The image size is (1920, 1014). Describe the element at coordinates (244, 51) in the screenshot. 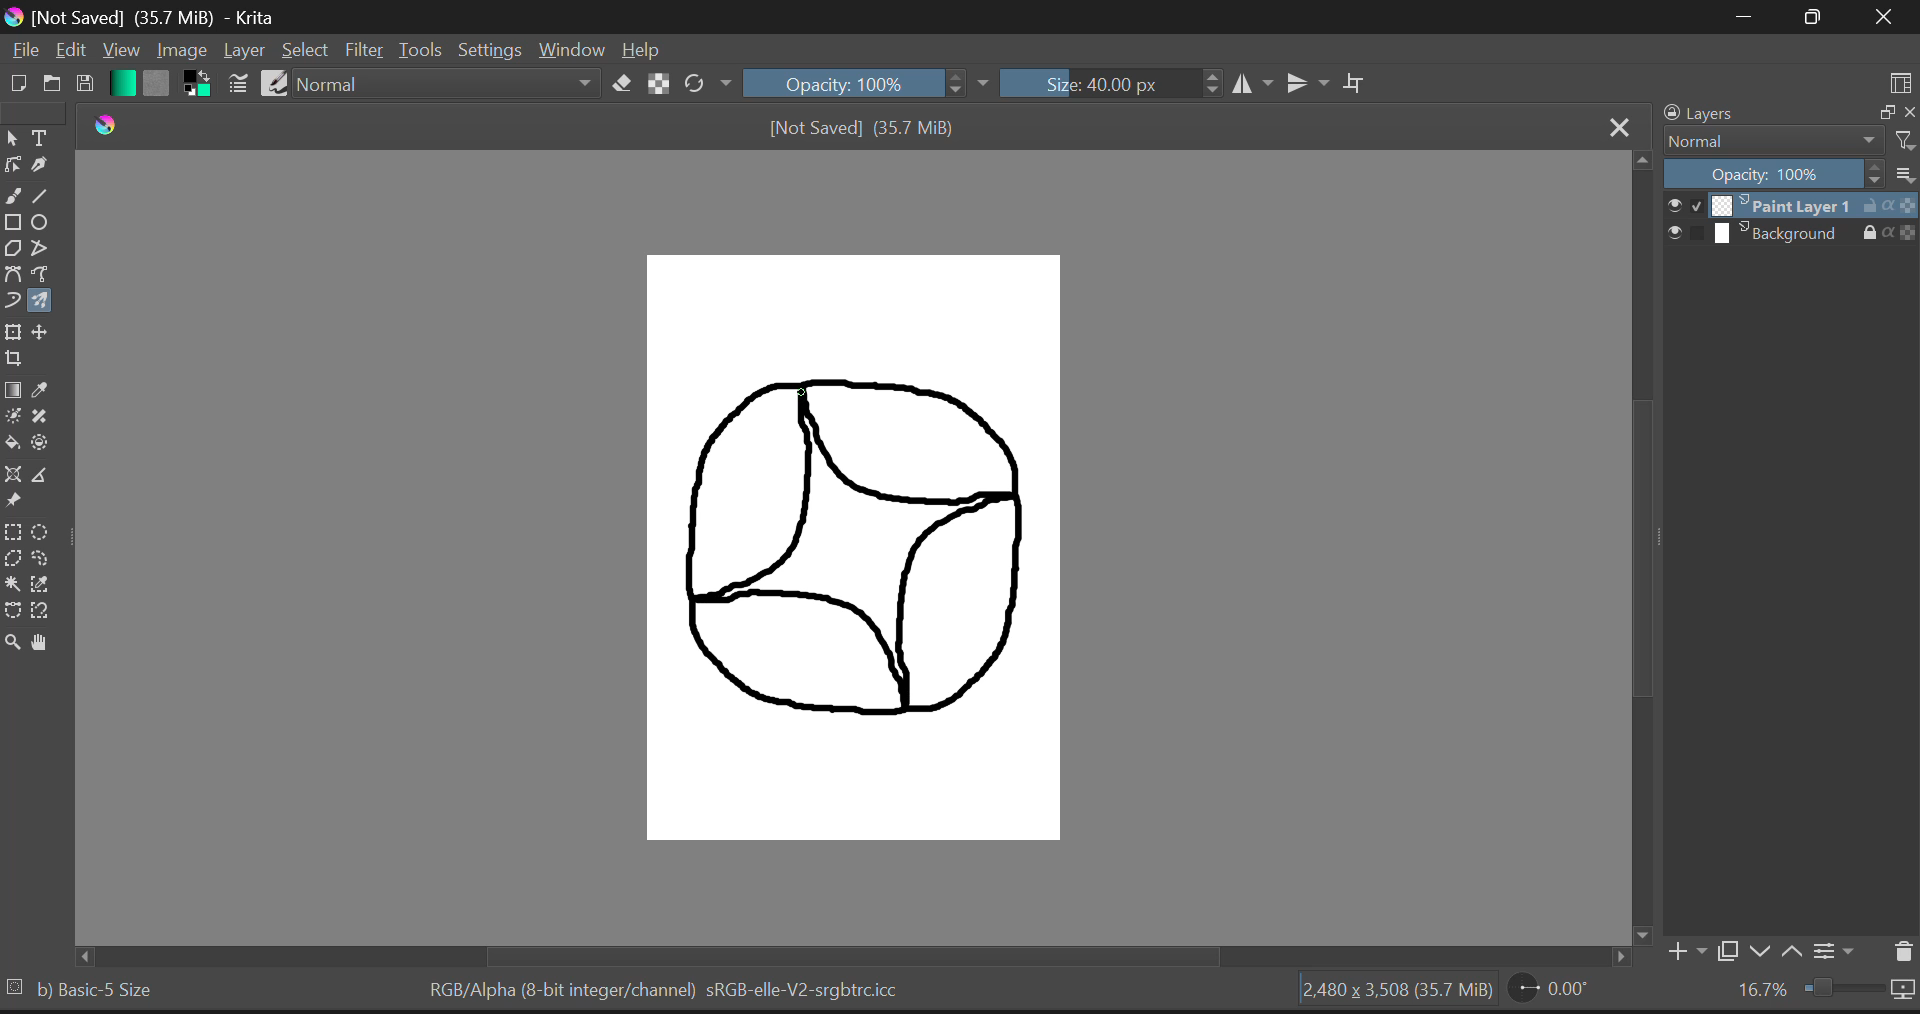

I see `Layer` at that location.